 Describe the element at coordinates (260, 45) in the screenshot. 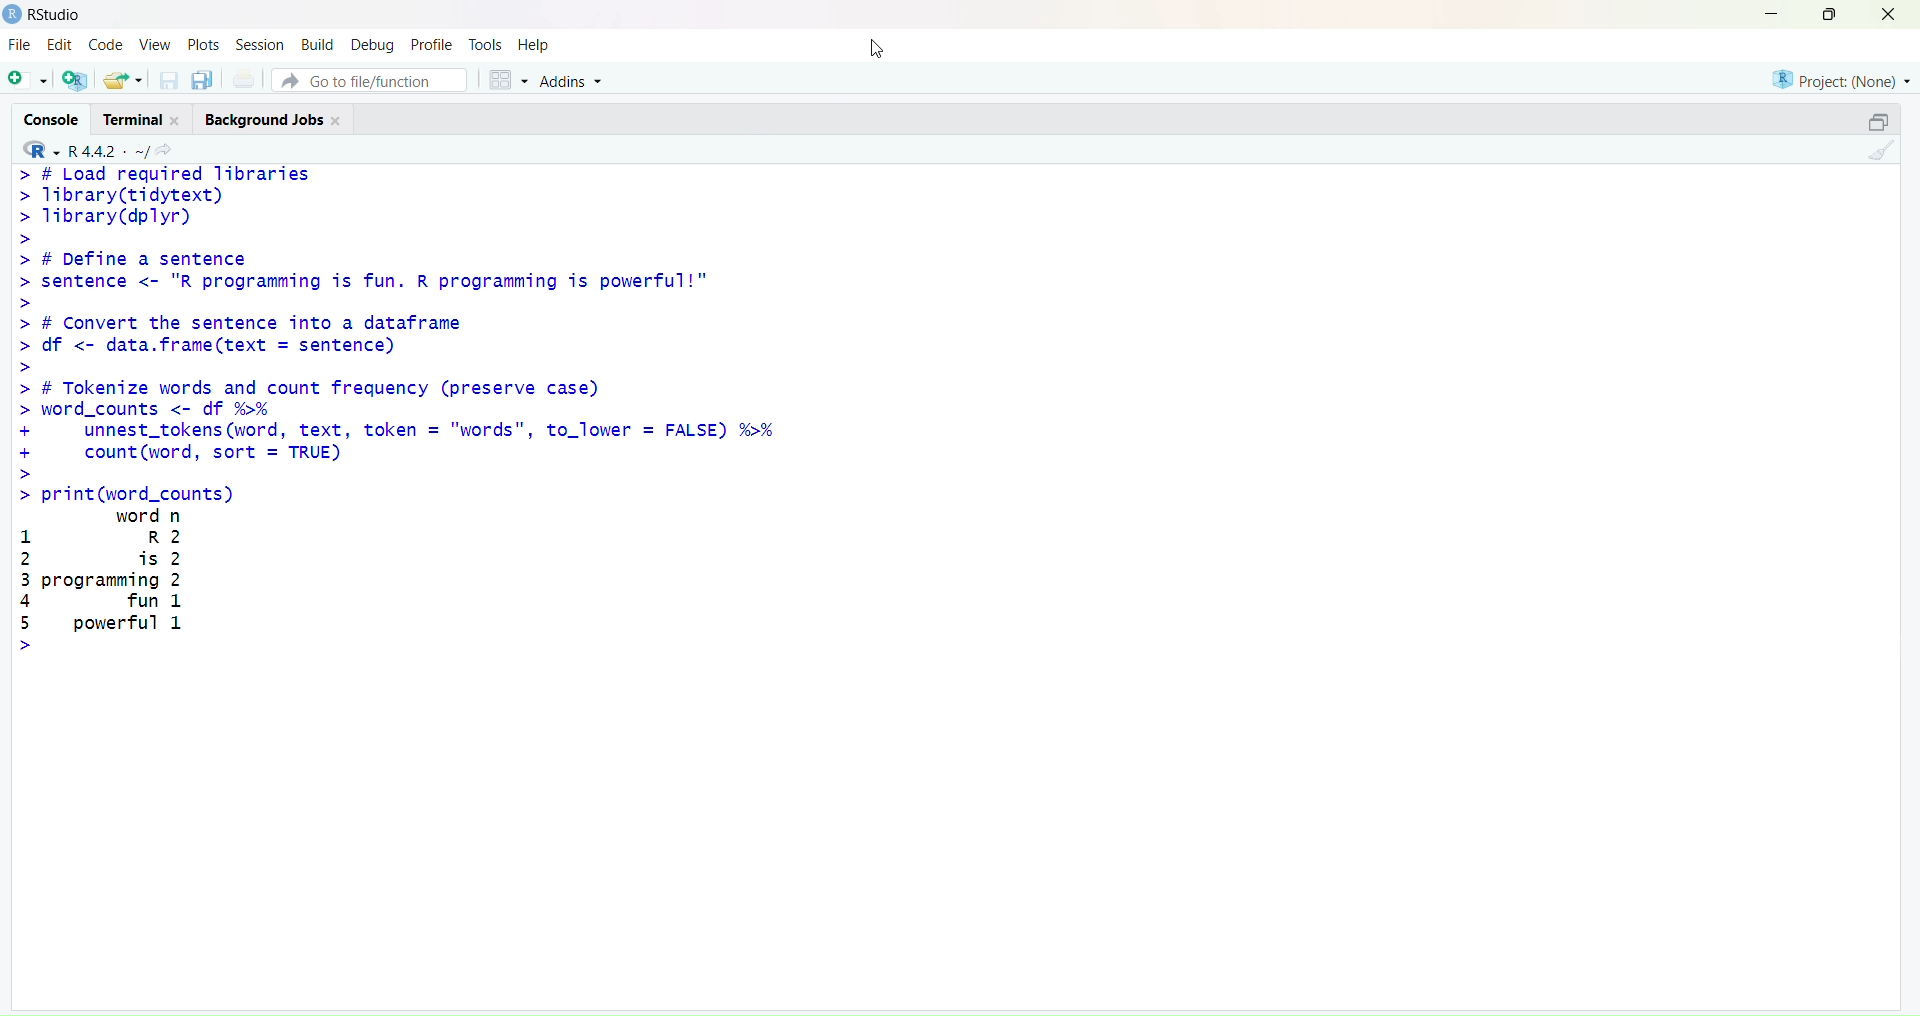

I see `session` at that location.